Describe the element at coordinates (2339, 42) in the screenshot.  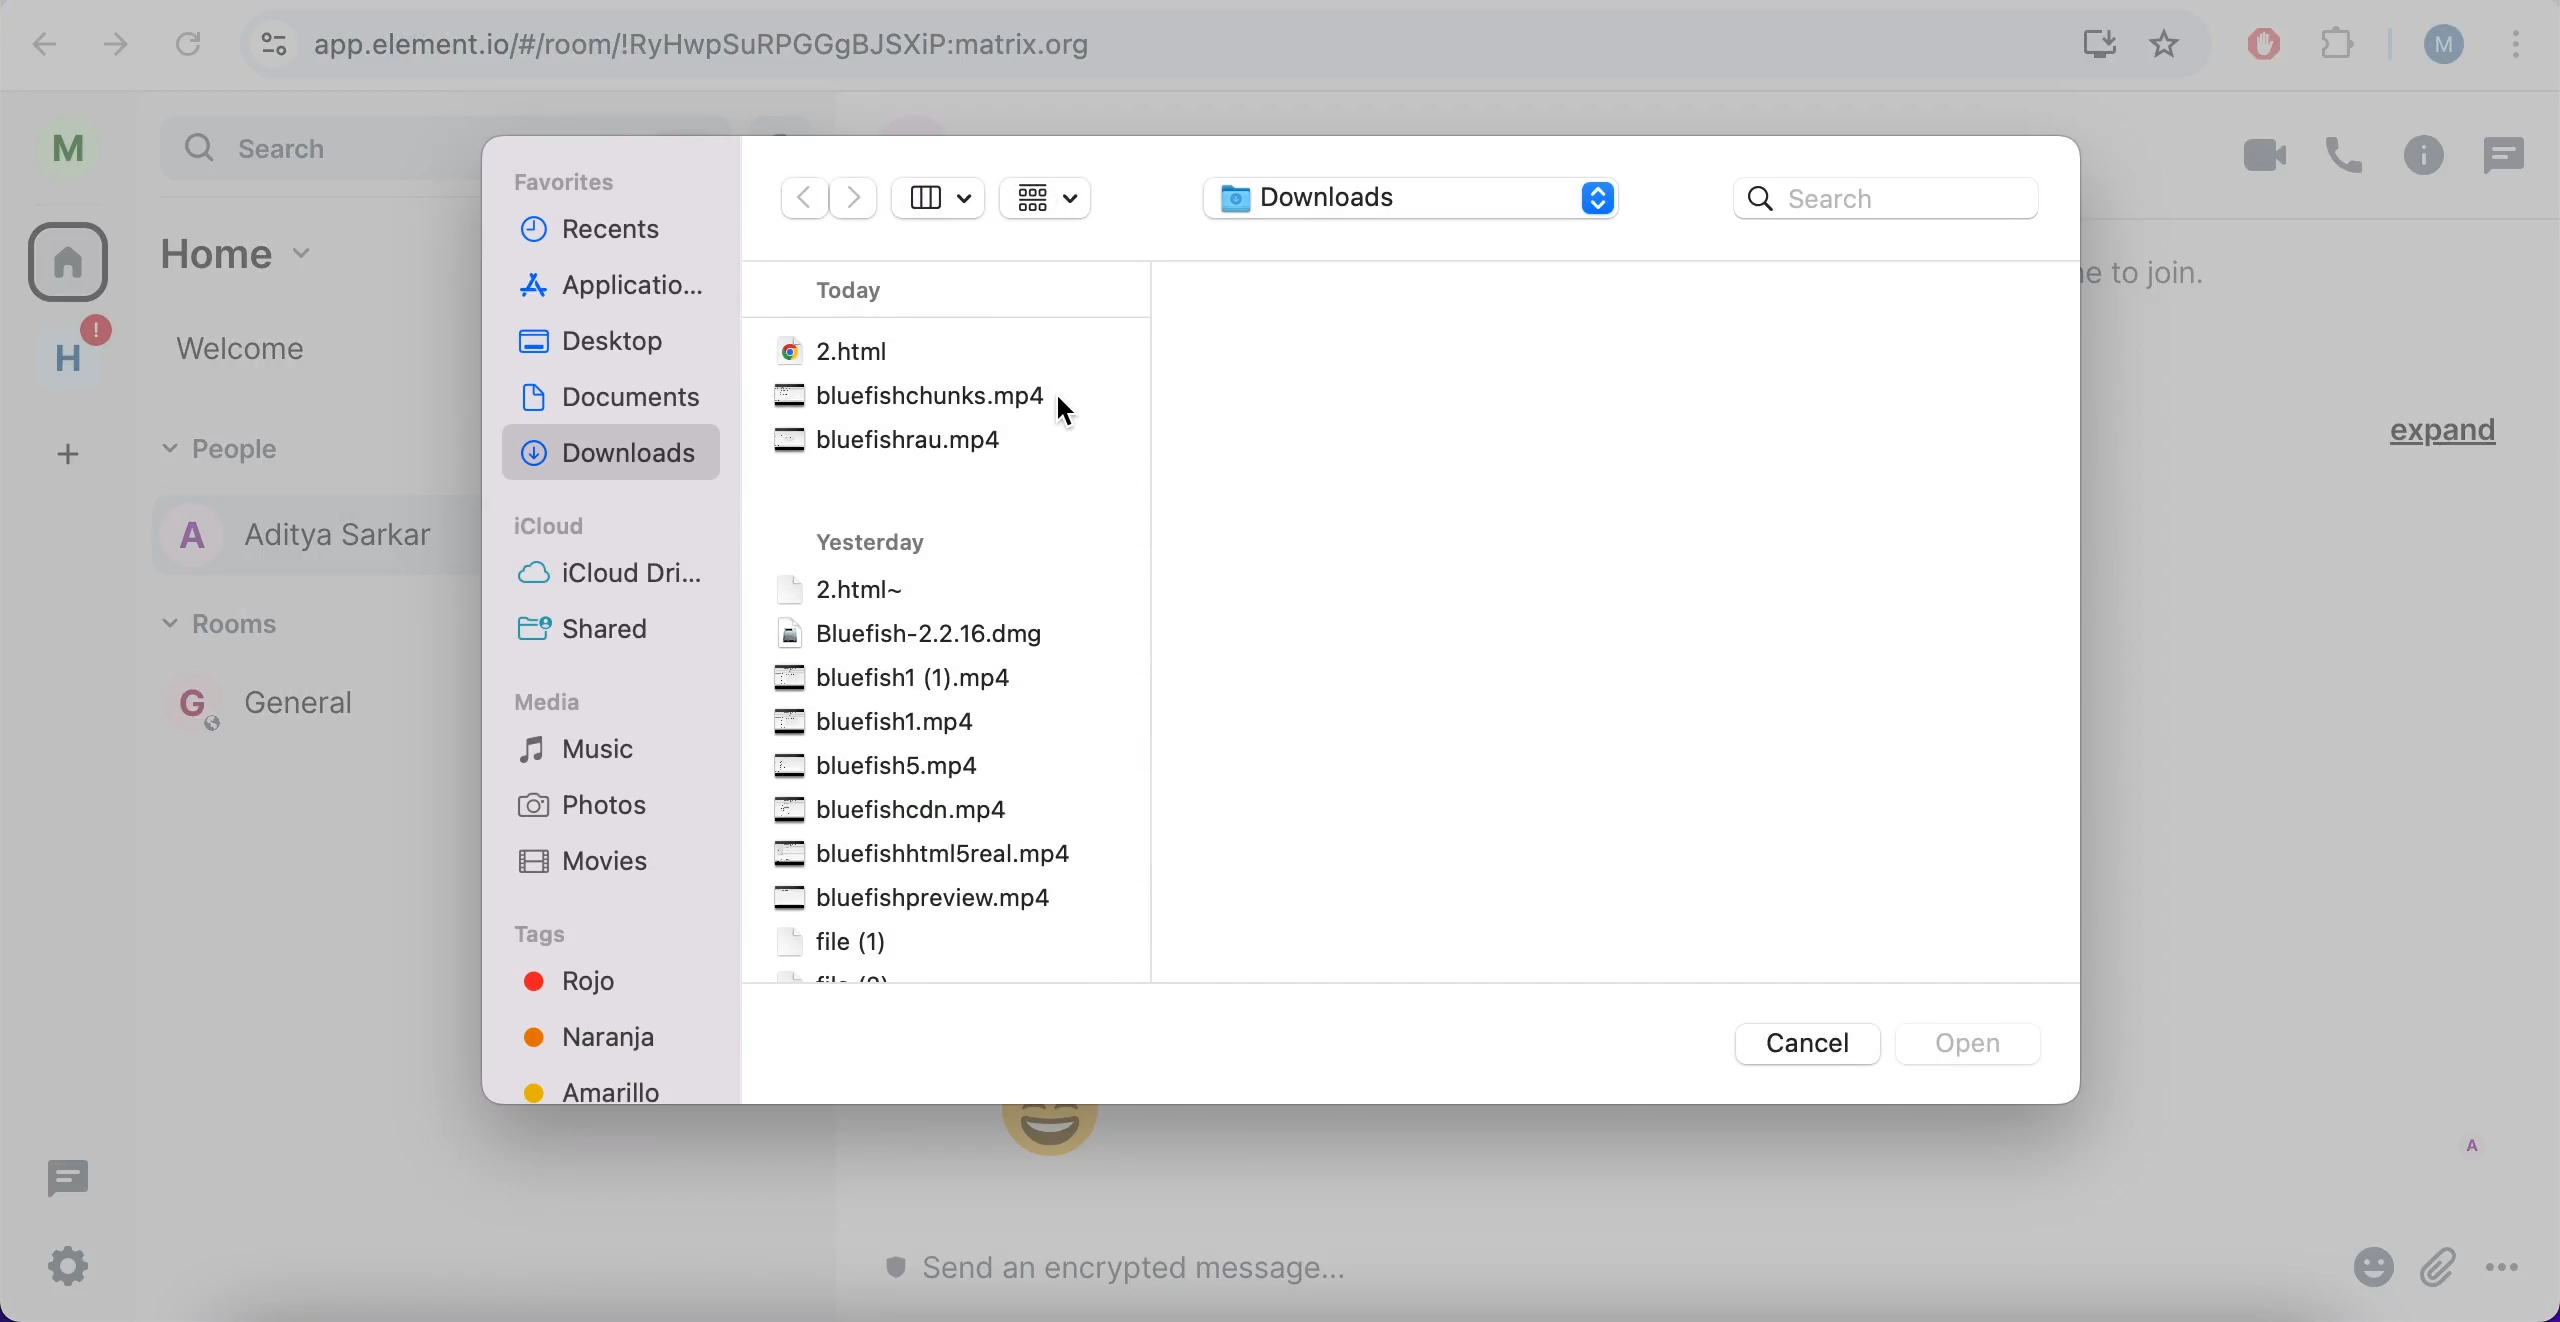
I see `extensions` at that location.